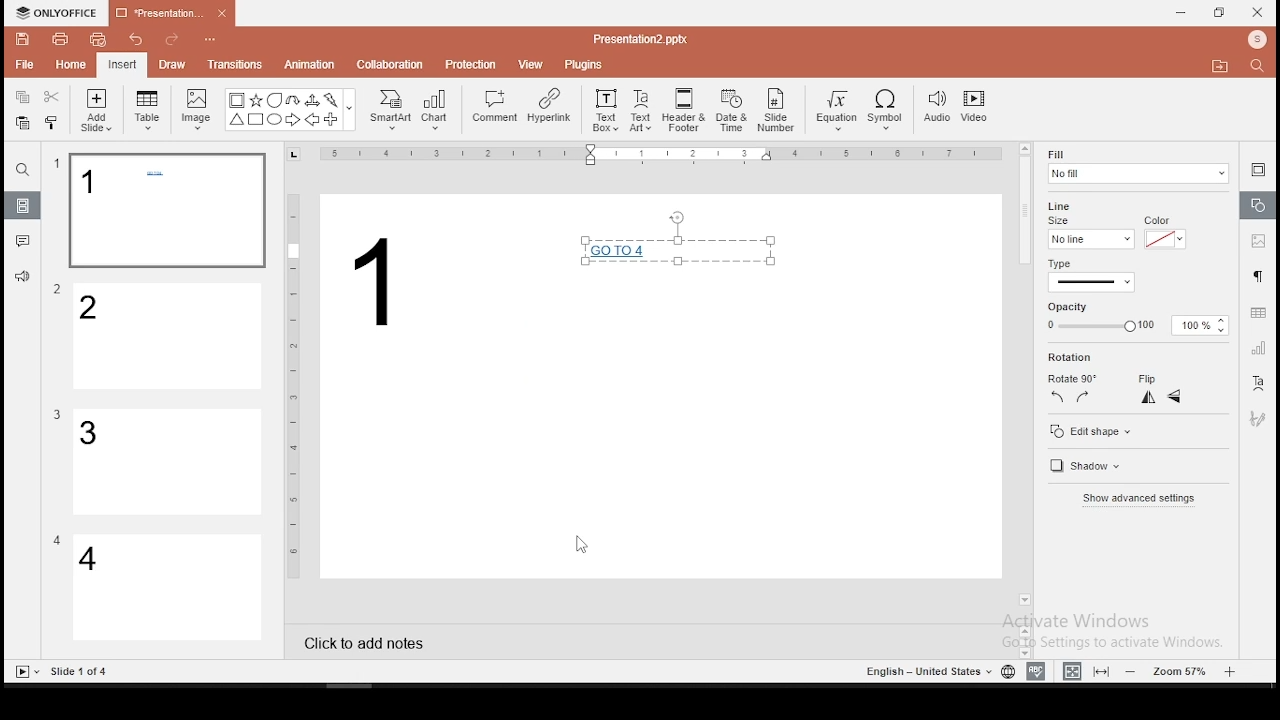 The height and width of the screenshot is (720, 1280). I want to click on comment, so click(495, 107).